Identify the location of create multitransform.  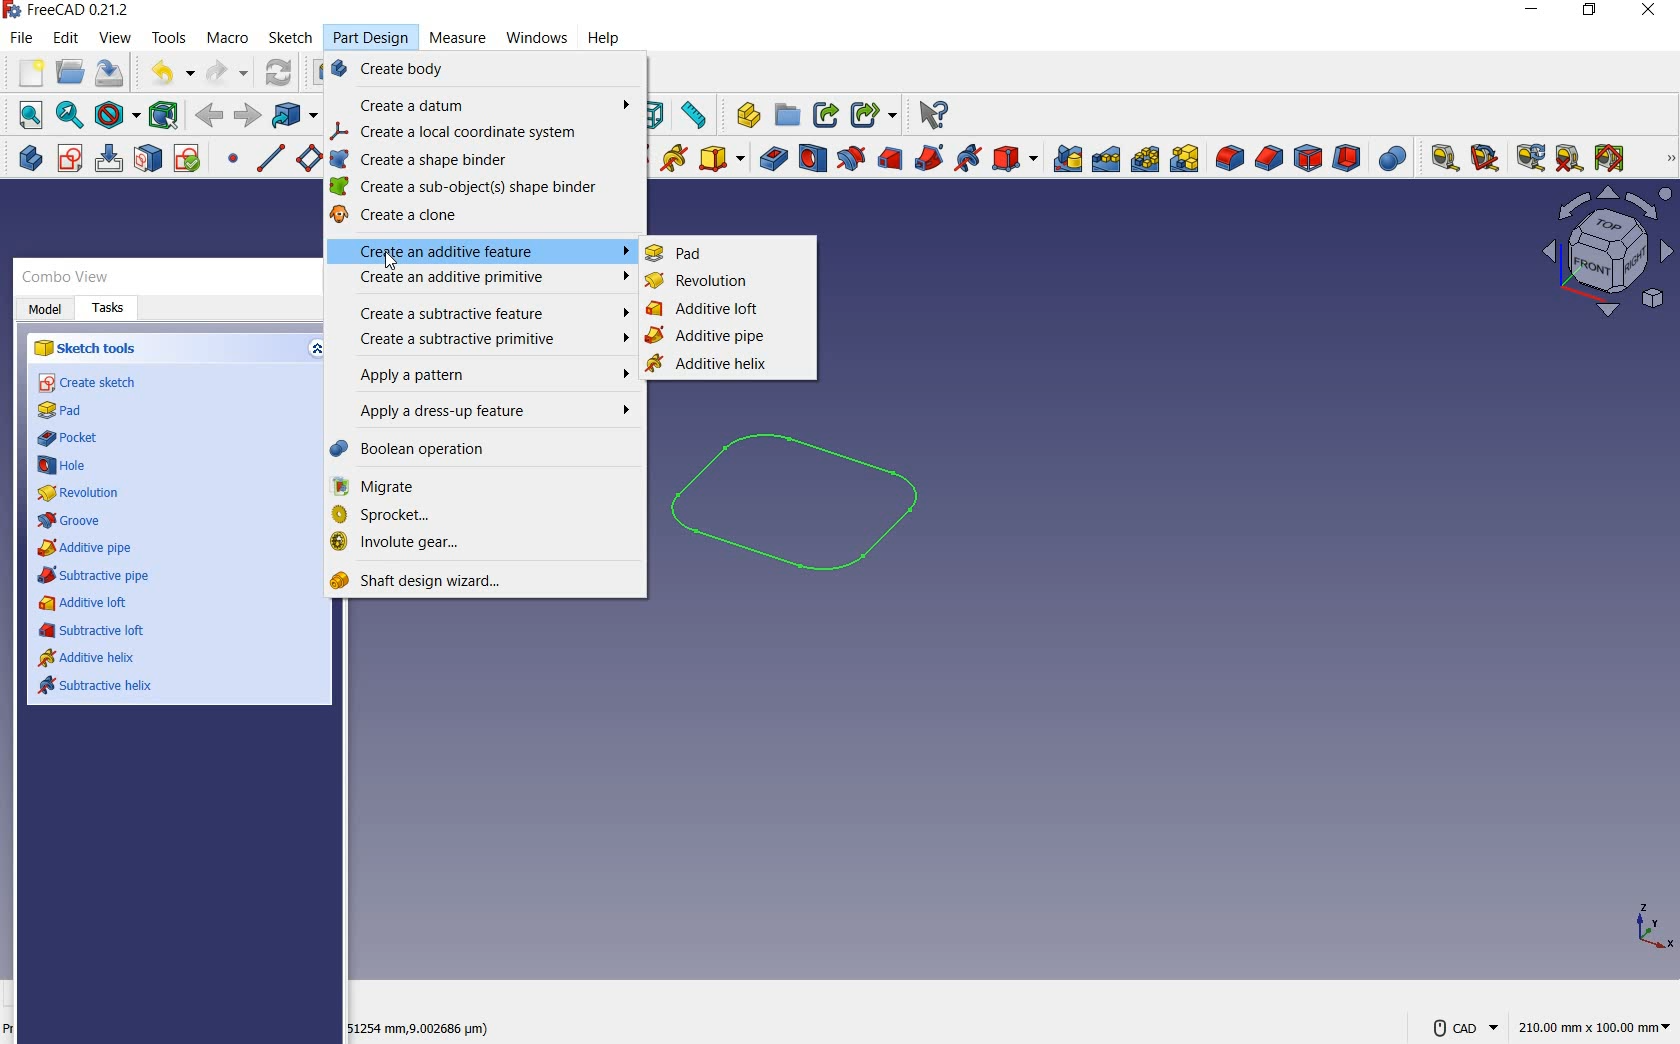
(1188, 160).